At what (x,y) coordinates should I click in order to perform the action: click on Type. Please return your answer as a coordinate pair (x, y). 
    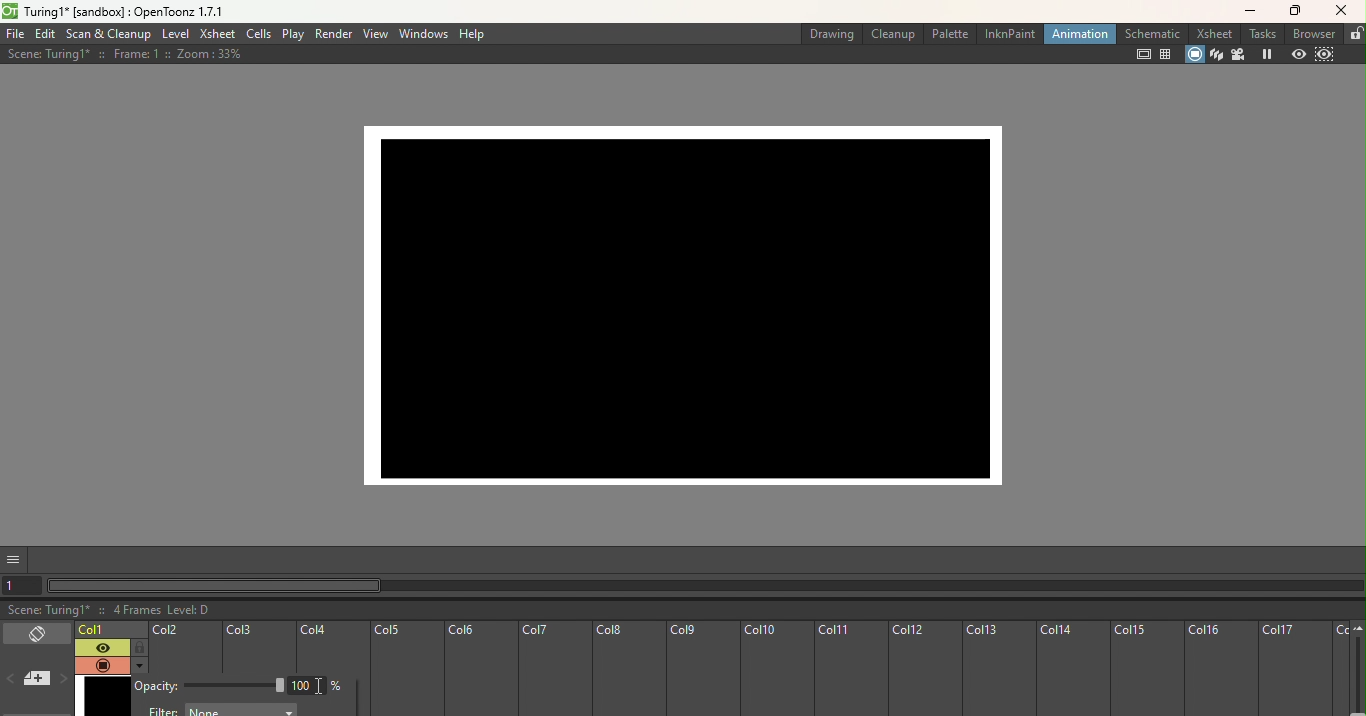
    Looking at the image, I should click on (307, 685).